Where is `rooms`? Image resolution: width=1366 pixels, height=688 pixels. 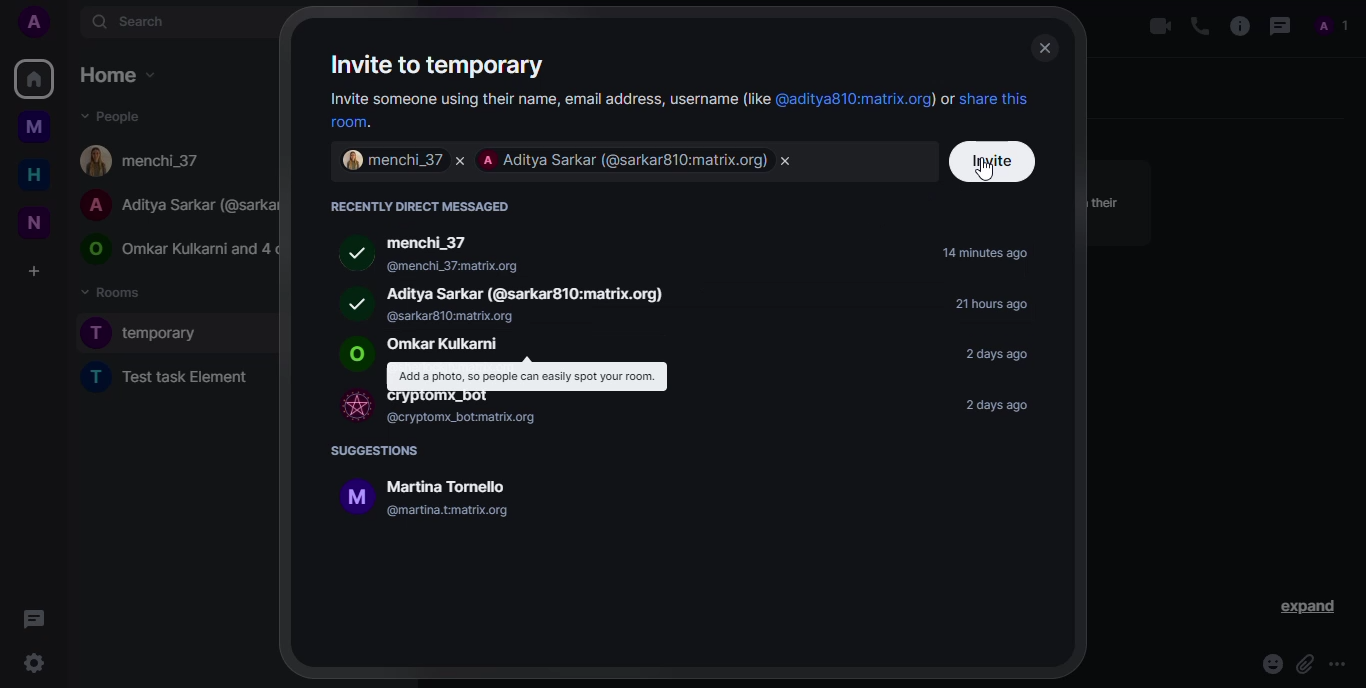 rooms is located at coordinates (115, 291).